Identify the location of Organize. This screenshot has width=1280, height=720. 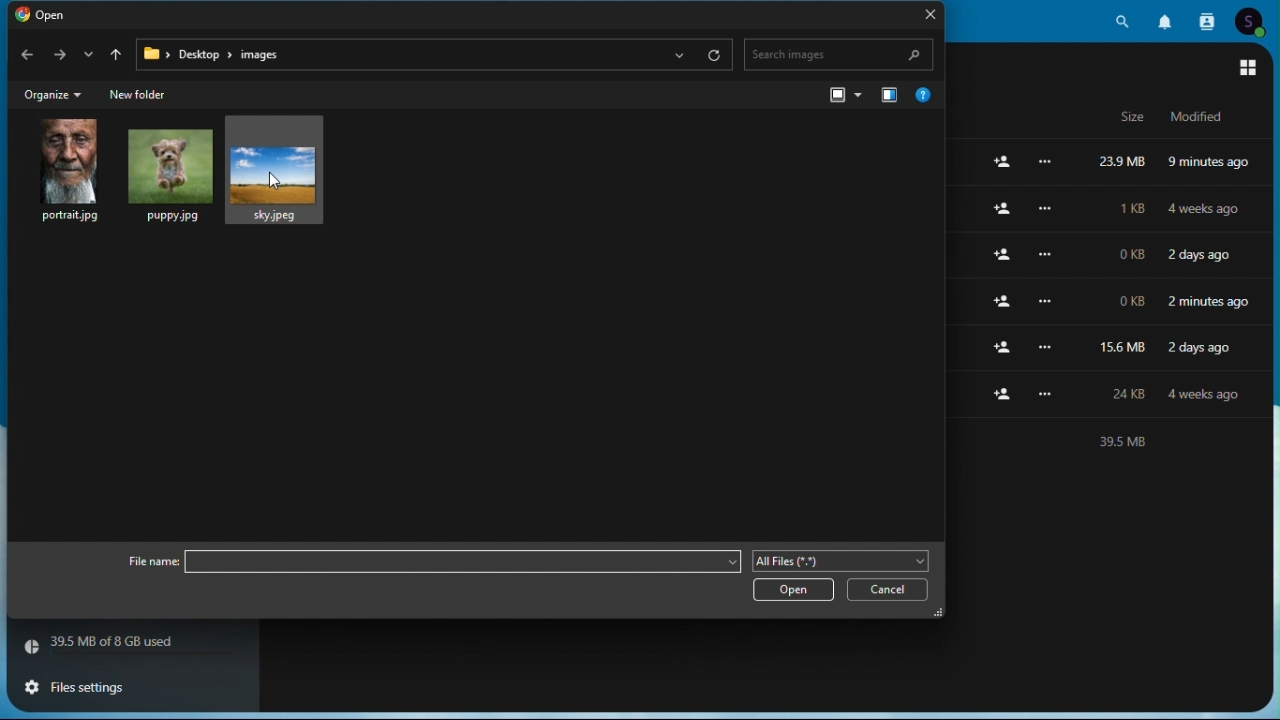
(51, 96).